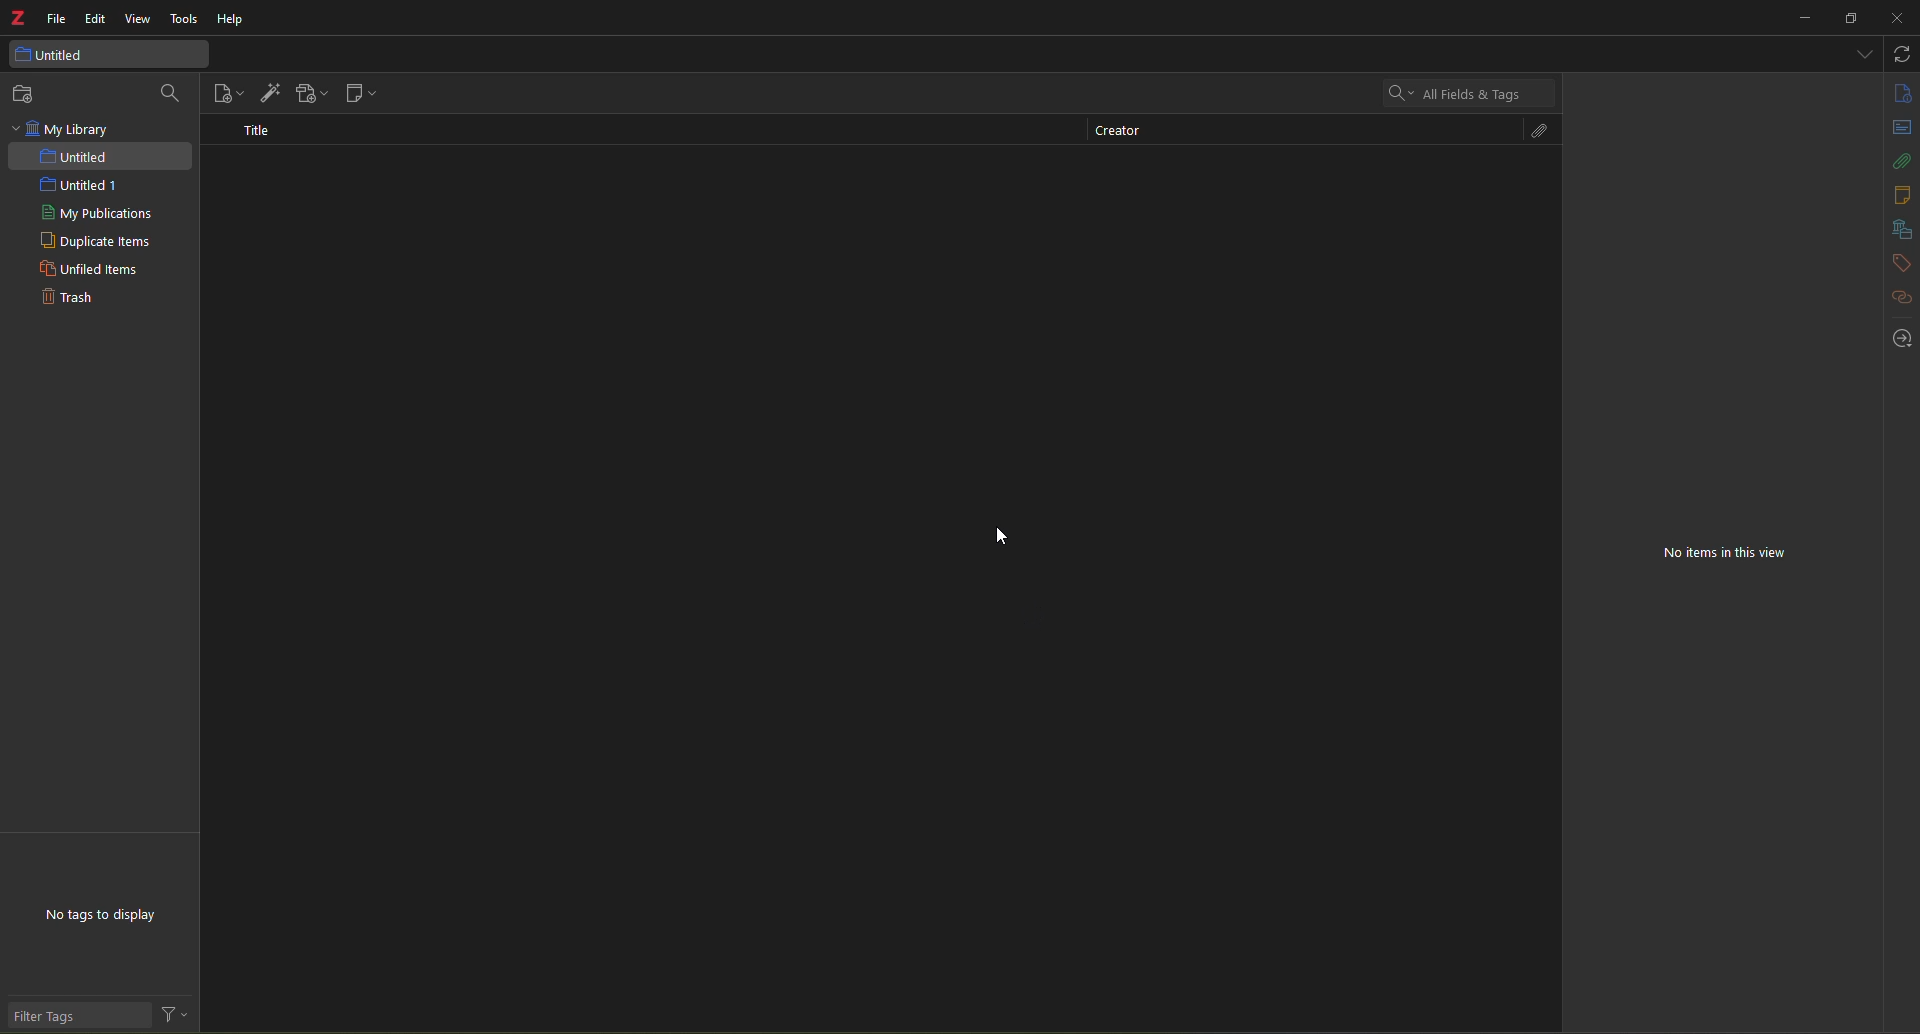 The height and width of the screenshot is (1034, 1920). Describe the element at coordinates (1901, 54) in the screenshot. I see `syc` at that location.